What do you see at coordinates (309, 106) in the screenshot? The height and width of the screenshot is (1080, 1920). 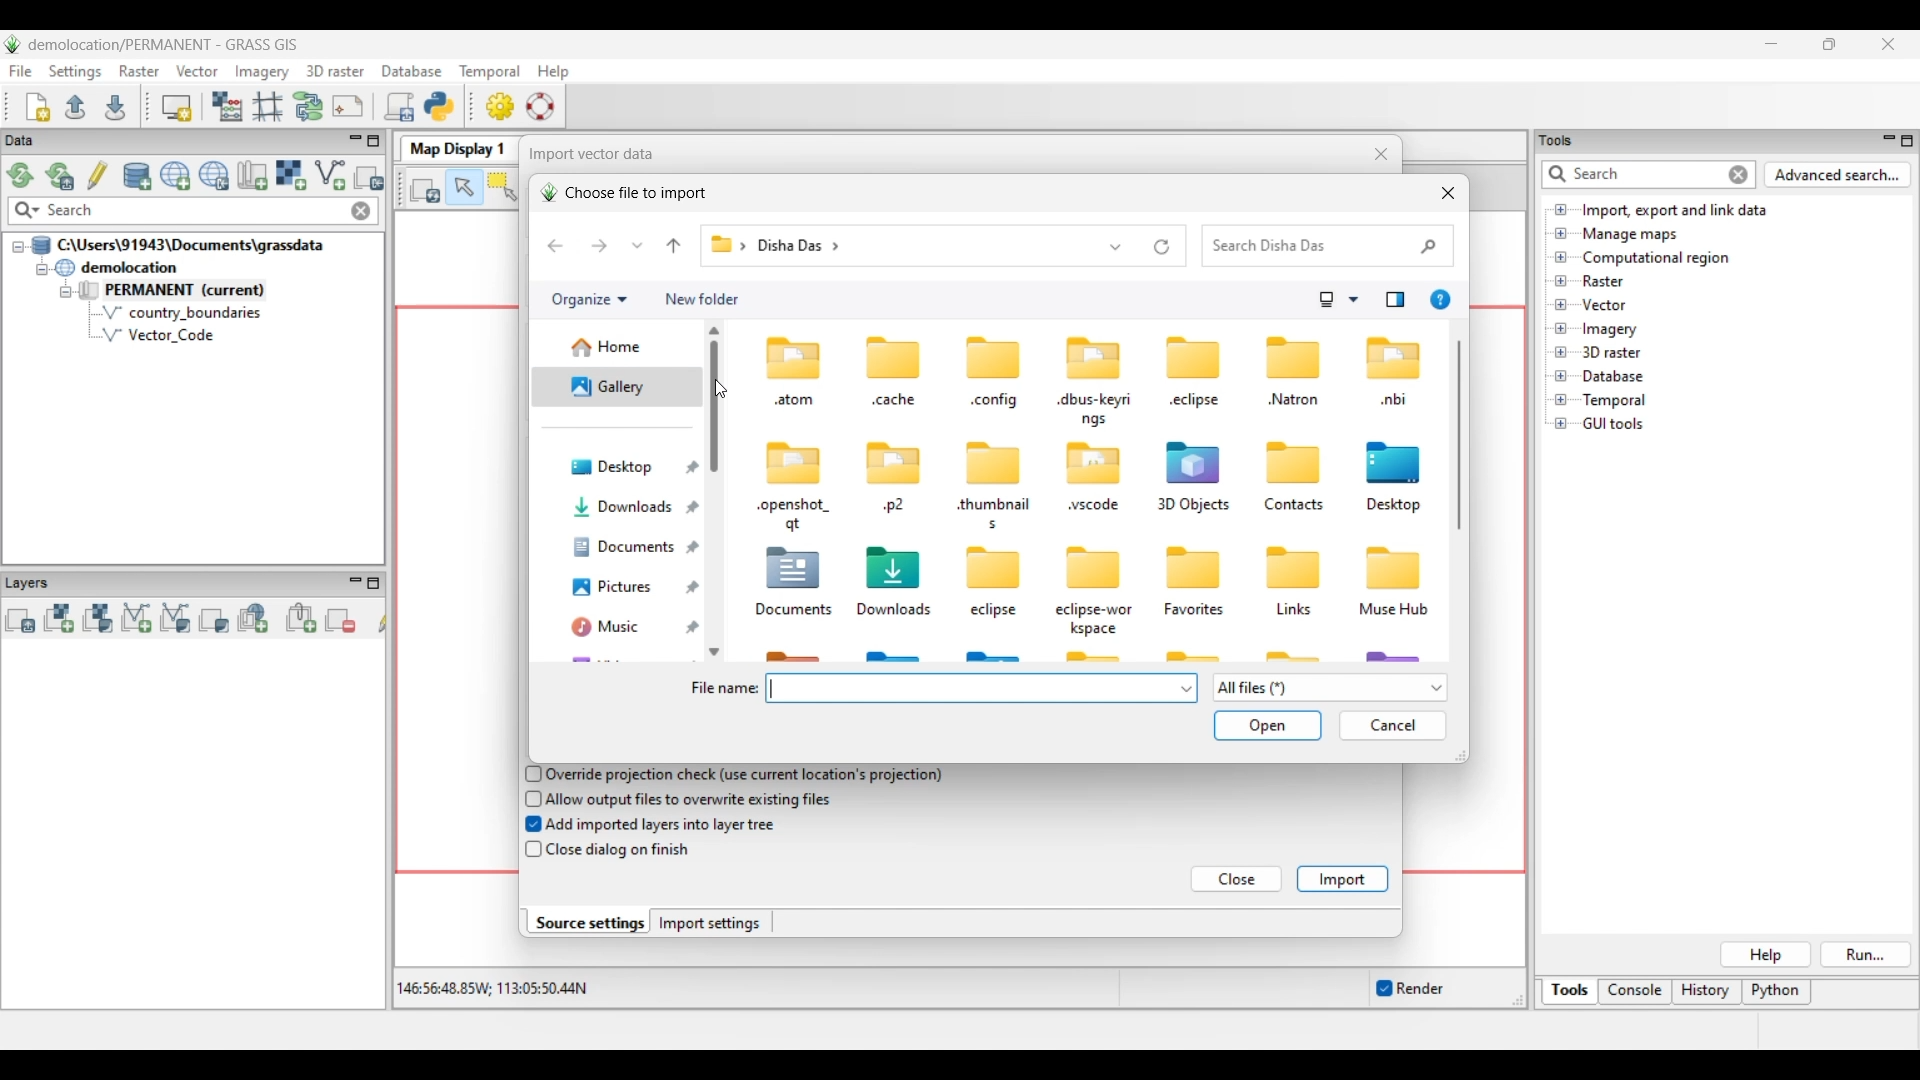 I see `Graphical Modeler` at bounding box center [309, 106].